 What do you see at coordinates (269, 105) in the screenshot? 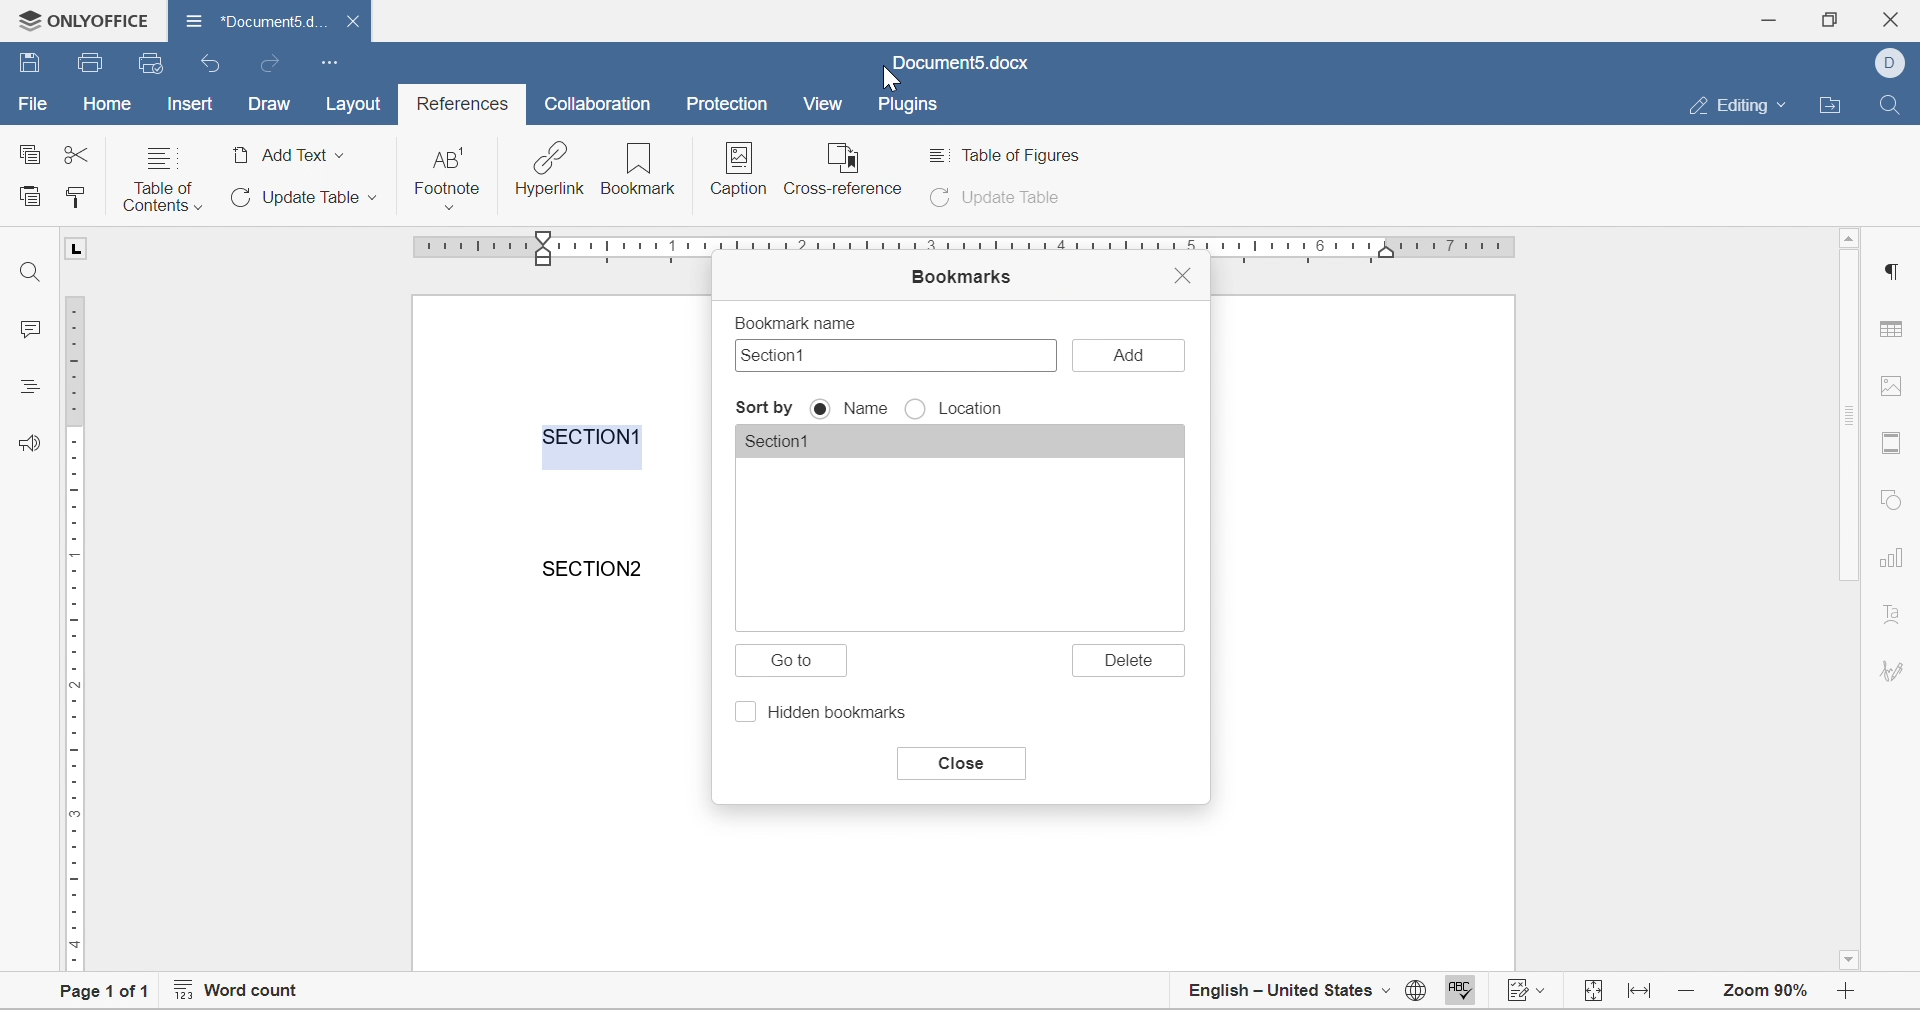
I see `draw` at bounding box center [269, 105].